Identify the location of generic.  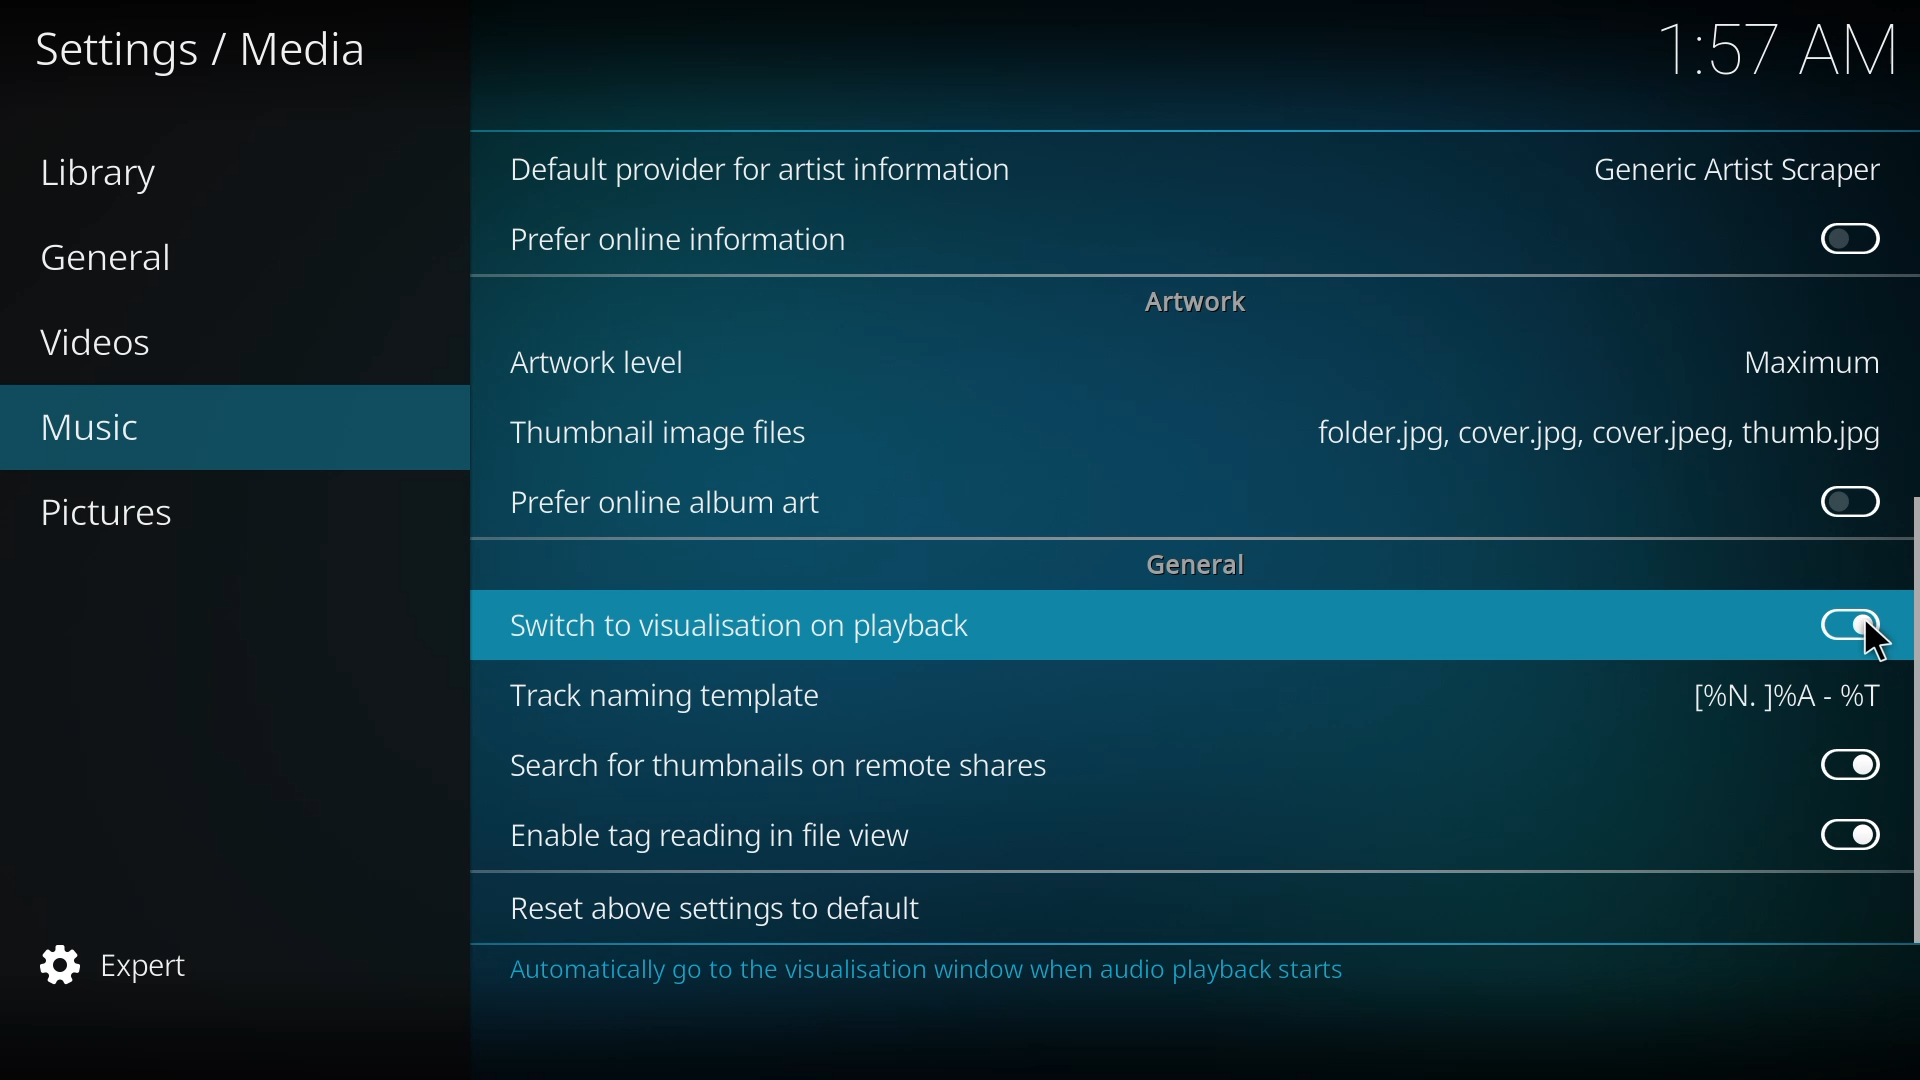
(1731, 174).